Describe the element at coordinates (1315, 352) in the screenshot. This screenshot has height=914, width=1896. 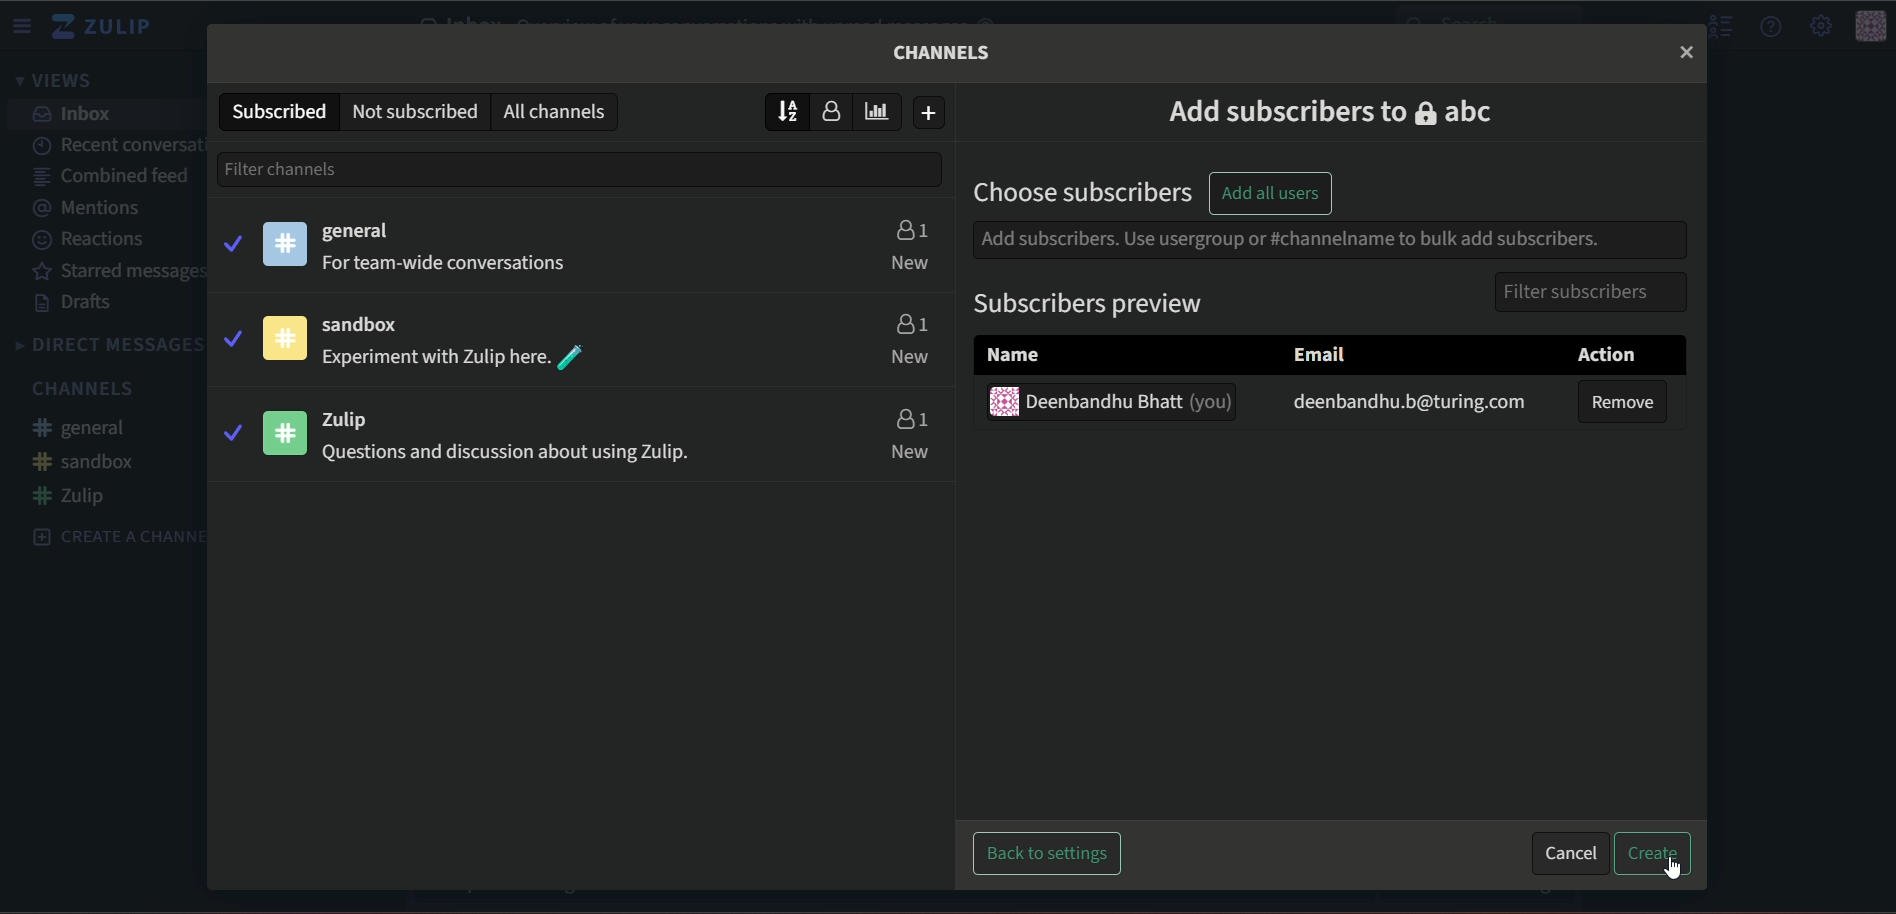
I see `email` at that location.